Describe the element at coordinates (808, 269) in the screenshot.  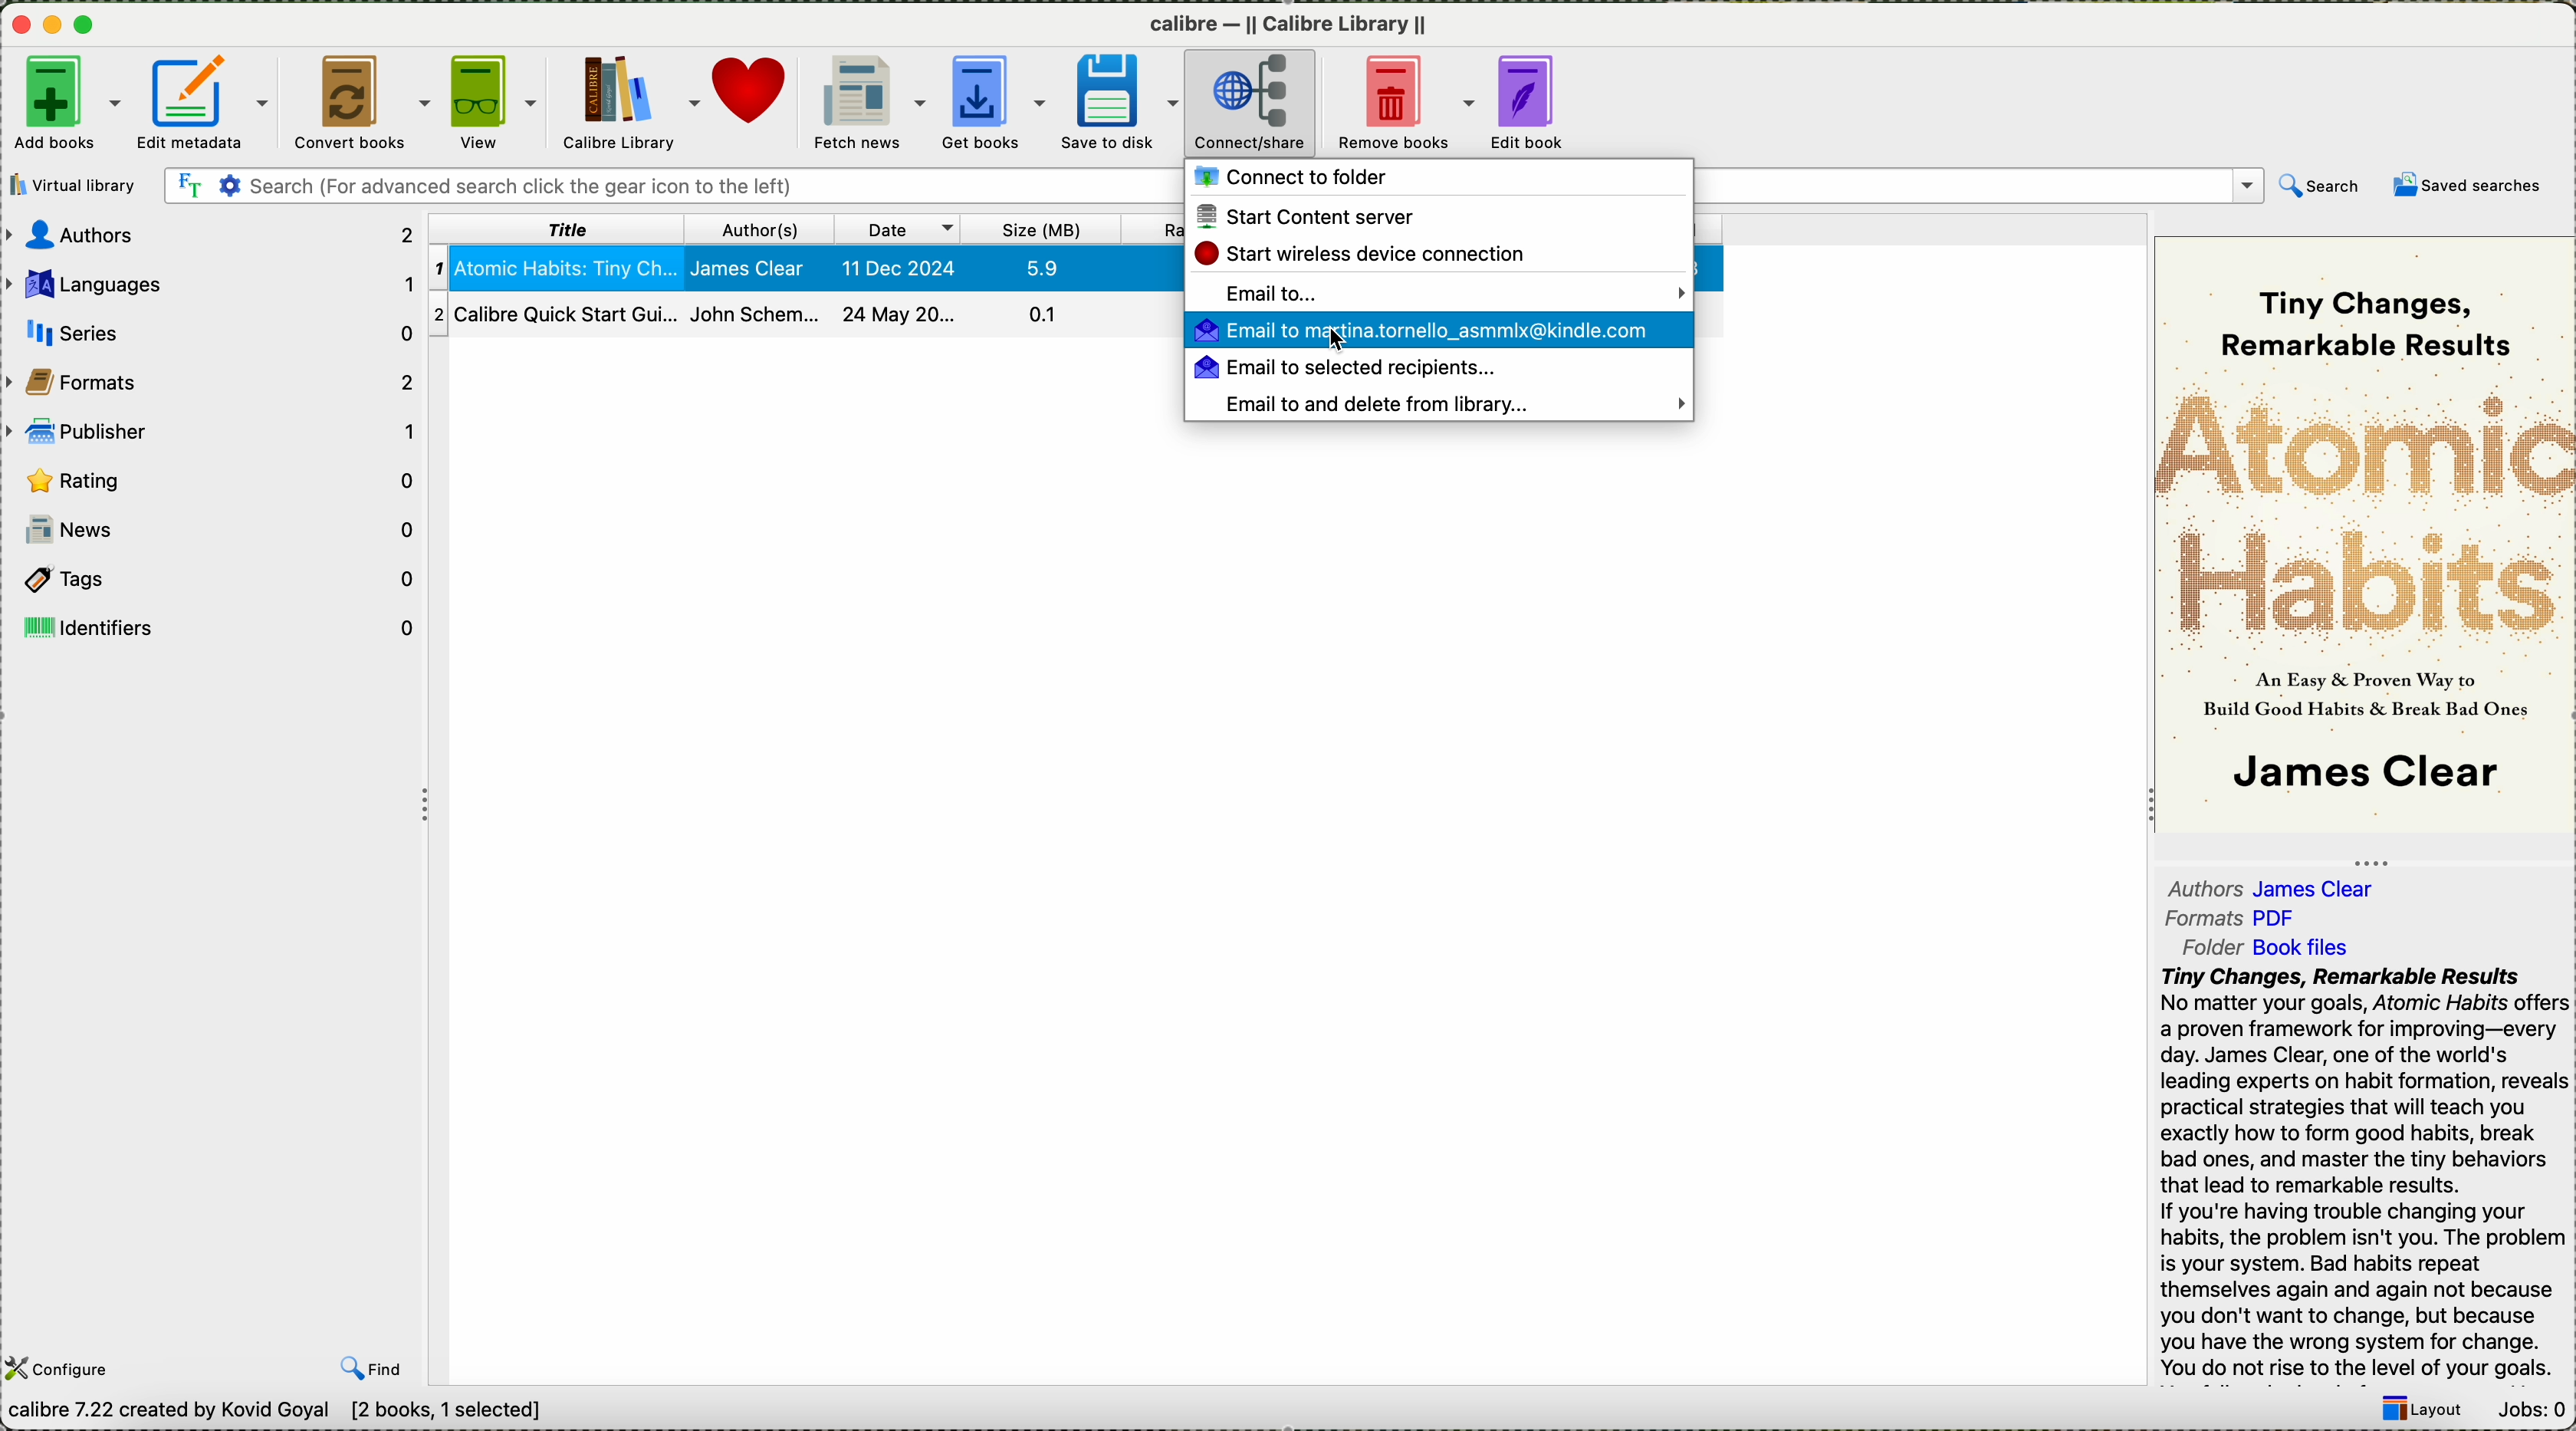
I see `first book selected` at that location.